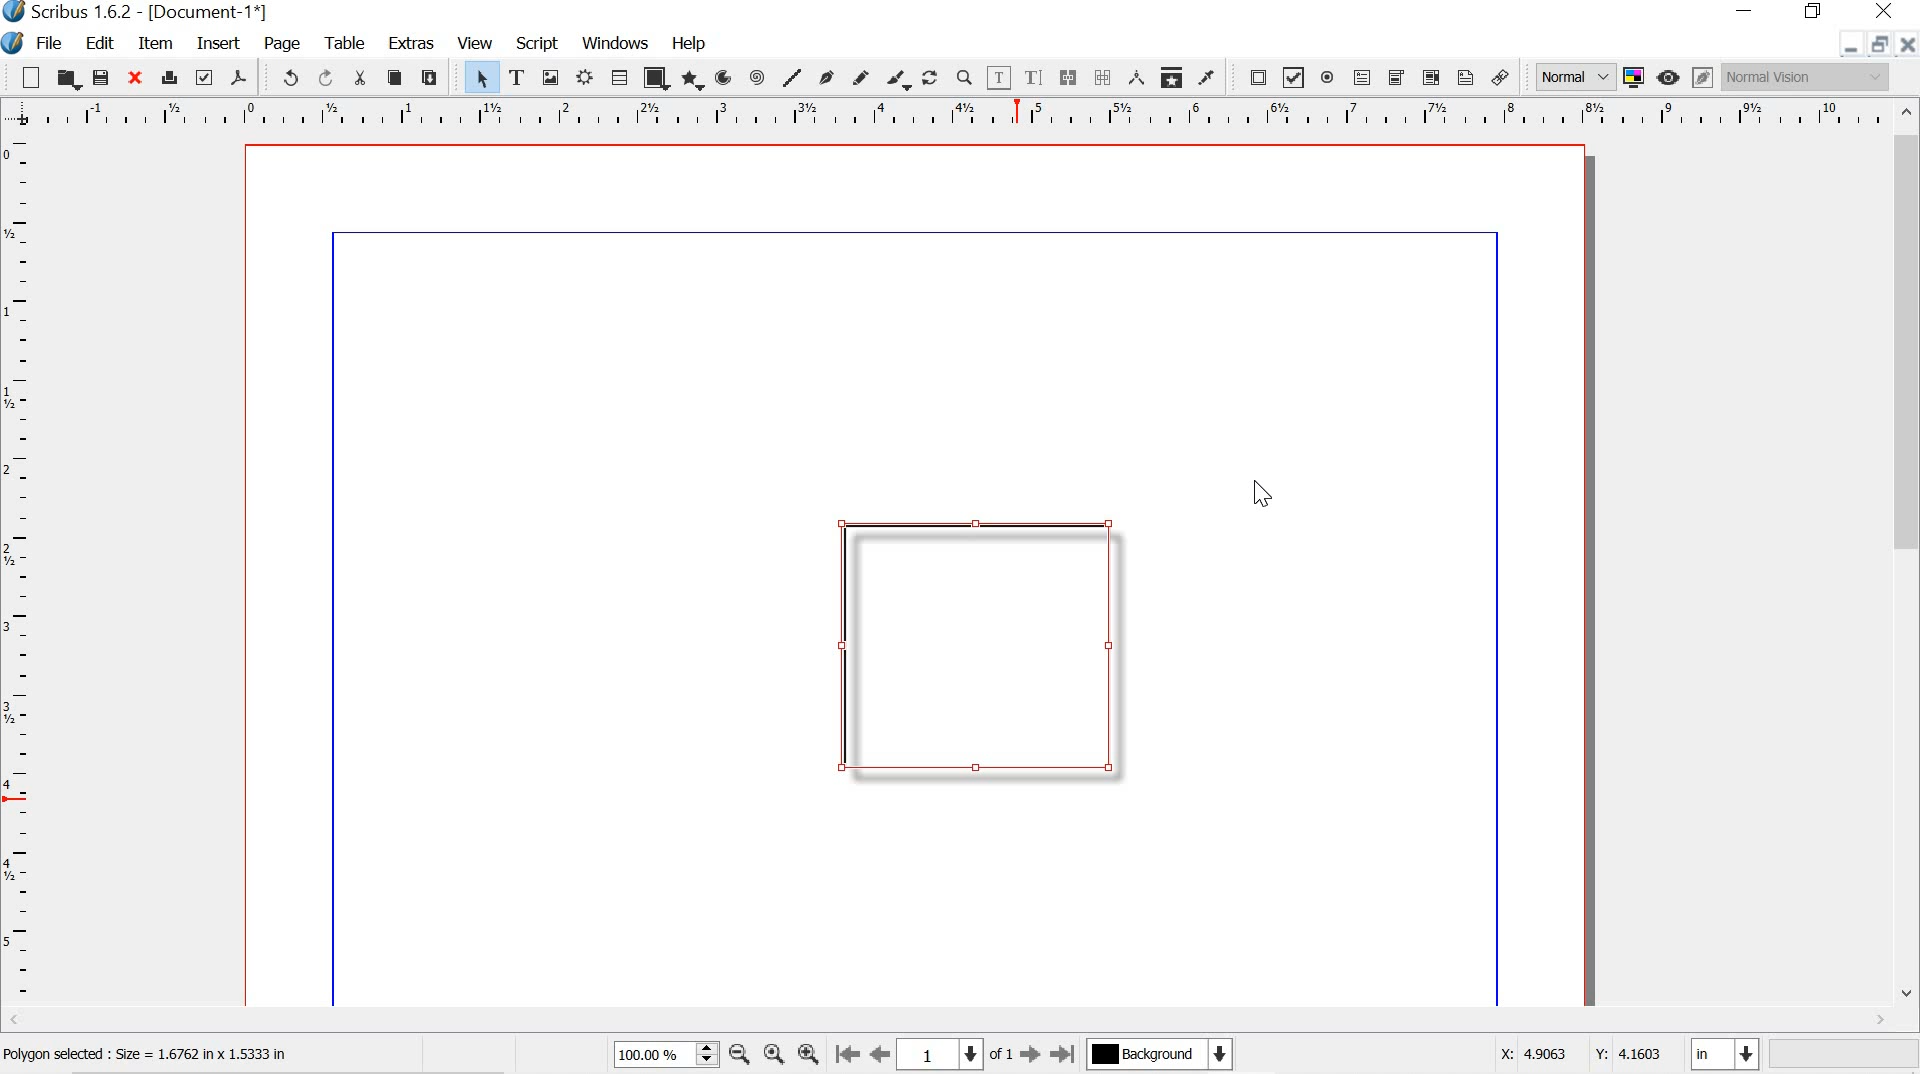 The width and height of the screenshot is (1920, 1074). I want to click on RESTORE DOWN, so click(1877, 47).